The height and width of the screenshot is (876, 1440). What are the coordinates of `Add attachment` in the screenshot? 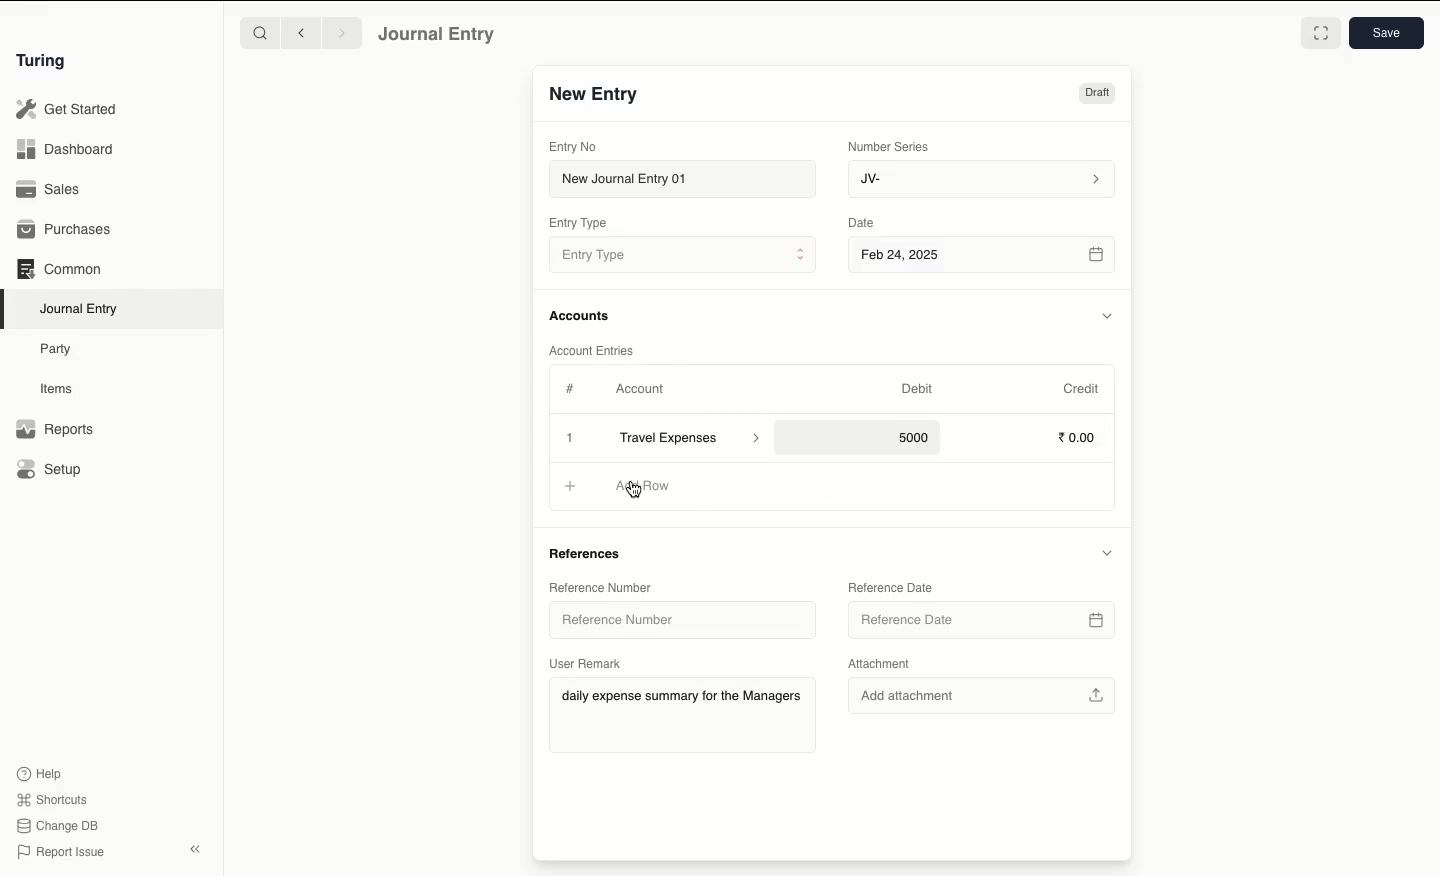 It's located at (983, 698).